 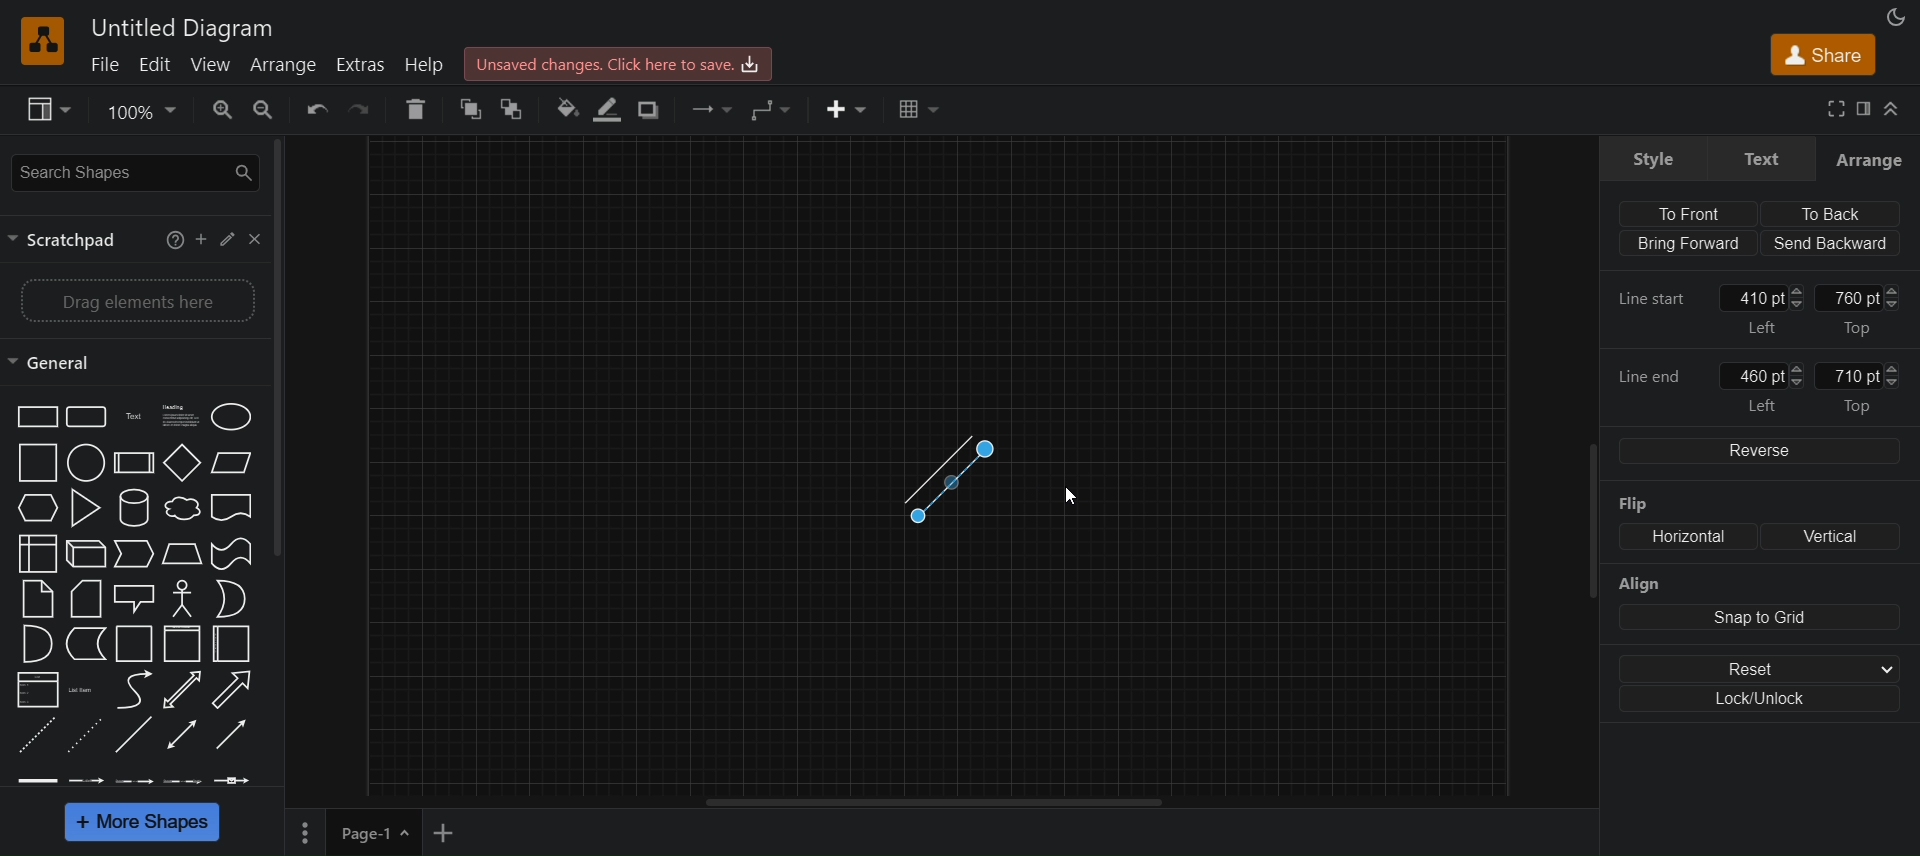 What do you see at coordinates (35, 554) in the screenshot?
I see `Internal storage` at bounding box center [35, 554].